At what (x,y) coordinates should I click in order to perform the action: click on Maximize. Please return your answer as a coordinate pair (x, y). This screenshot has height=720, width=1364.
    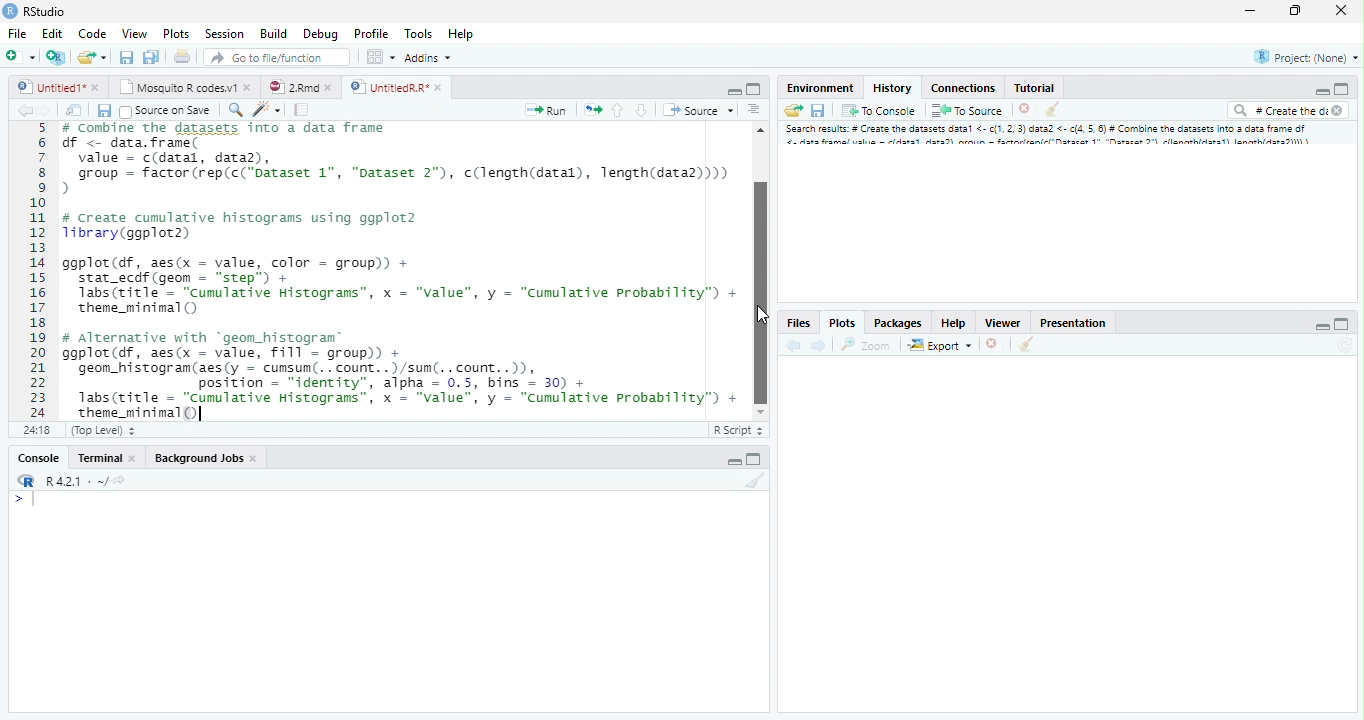
    Looking at the image, I should click on (1294, 11).